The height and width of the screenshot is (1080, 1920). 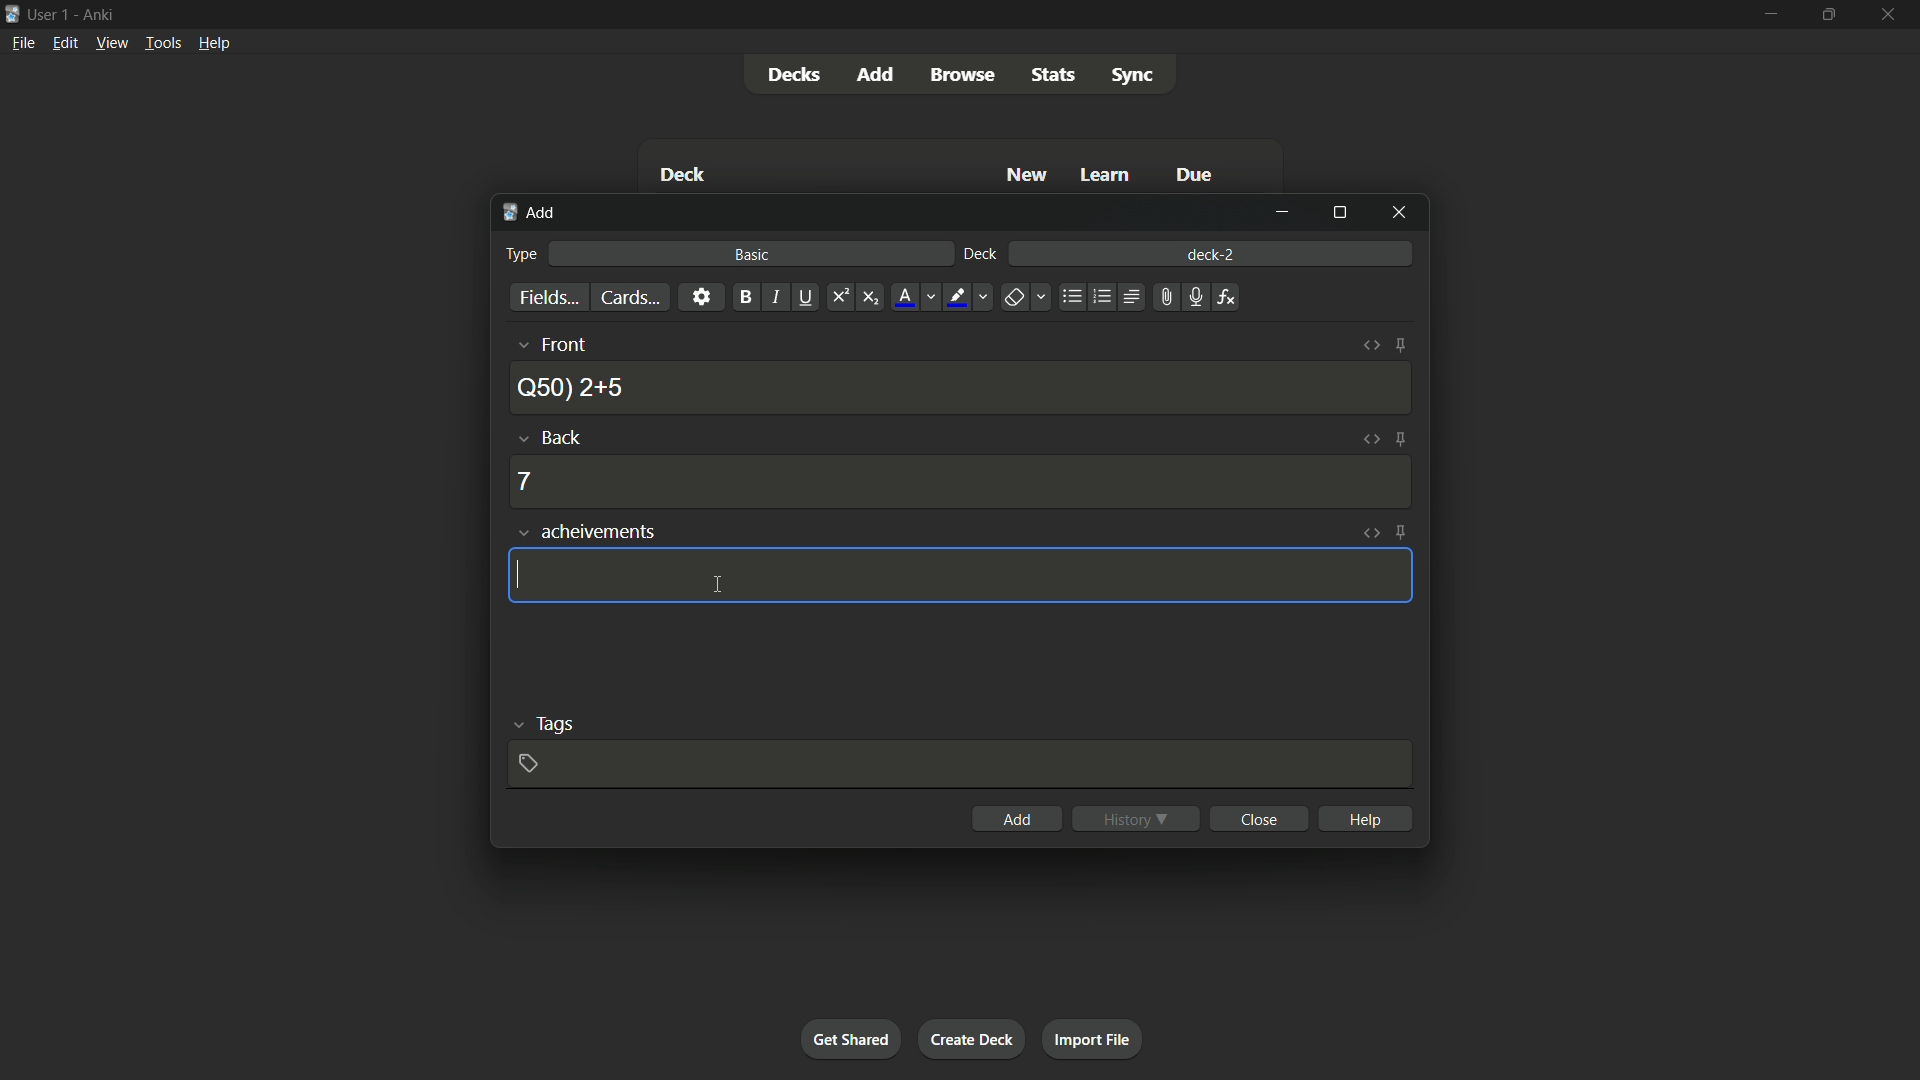 What do you see at coordinates (64, 43) in the screenshot?
I see `edit menu` at bounding box center [64, 43].